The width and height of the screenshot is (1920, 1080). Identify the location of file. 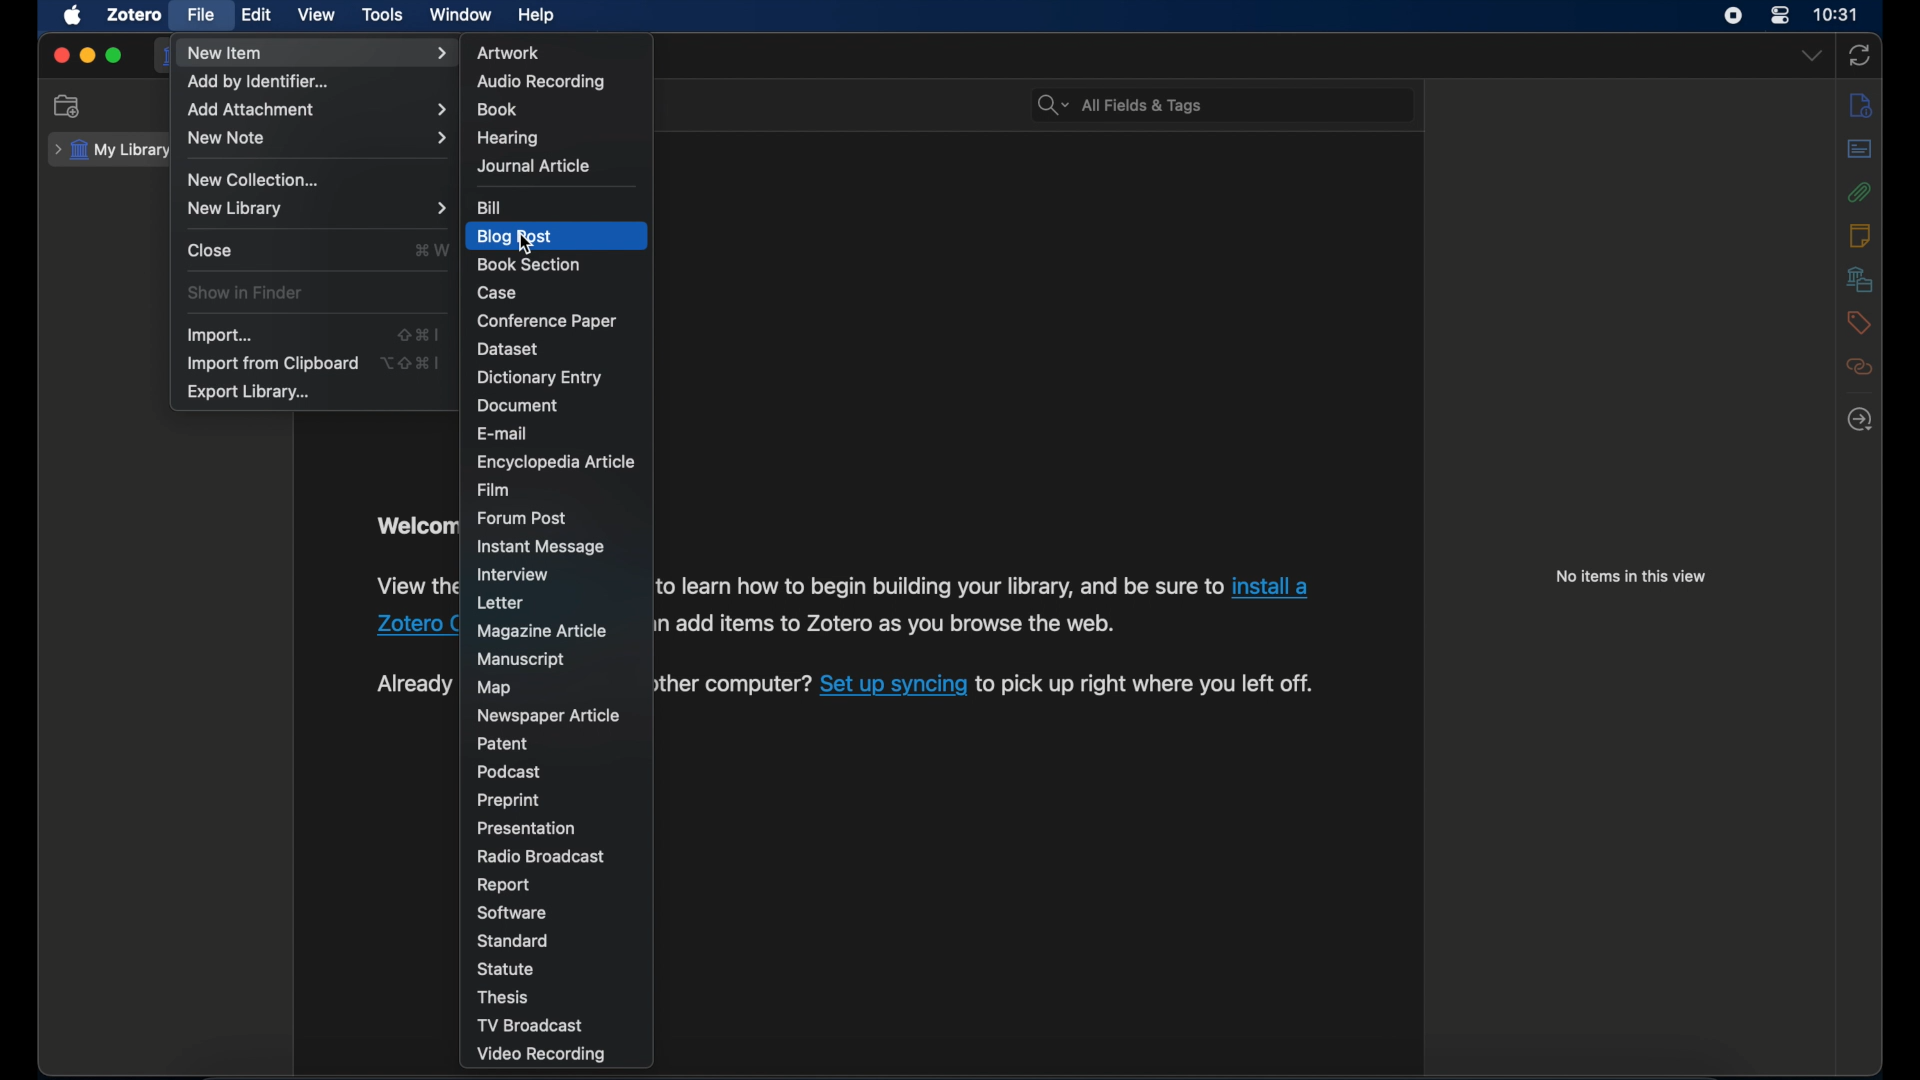
(200, 15).